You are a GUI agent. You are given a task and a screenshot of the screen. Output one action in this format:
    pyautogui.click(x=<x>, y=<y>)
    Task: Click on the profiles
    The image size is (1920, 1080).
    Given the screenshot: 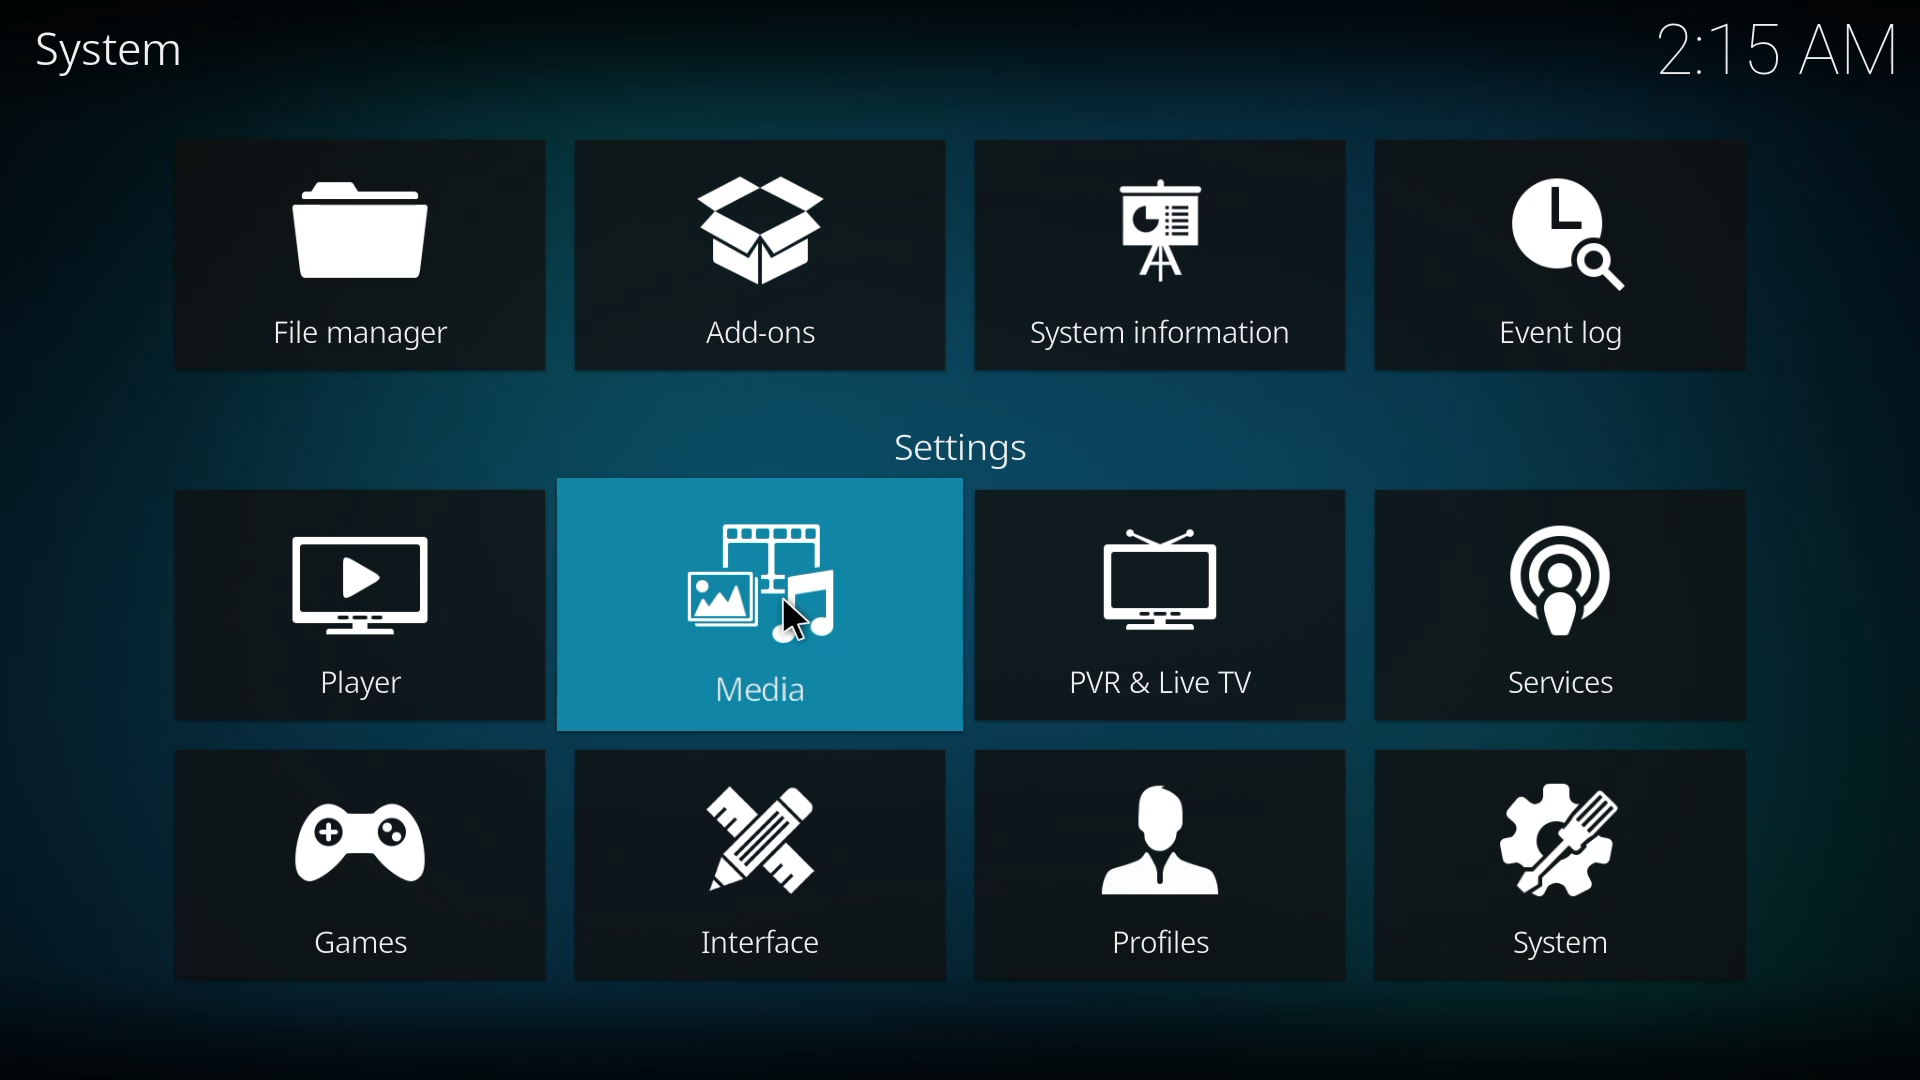 What is the action you would take?
    pyautogui.click(x=1162, y=868)
    